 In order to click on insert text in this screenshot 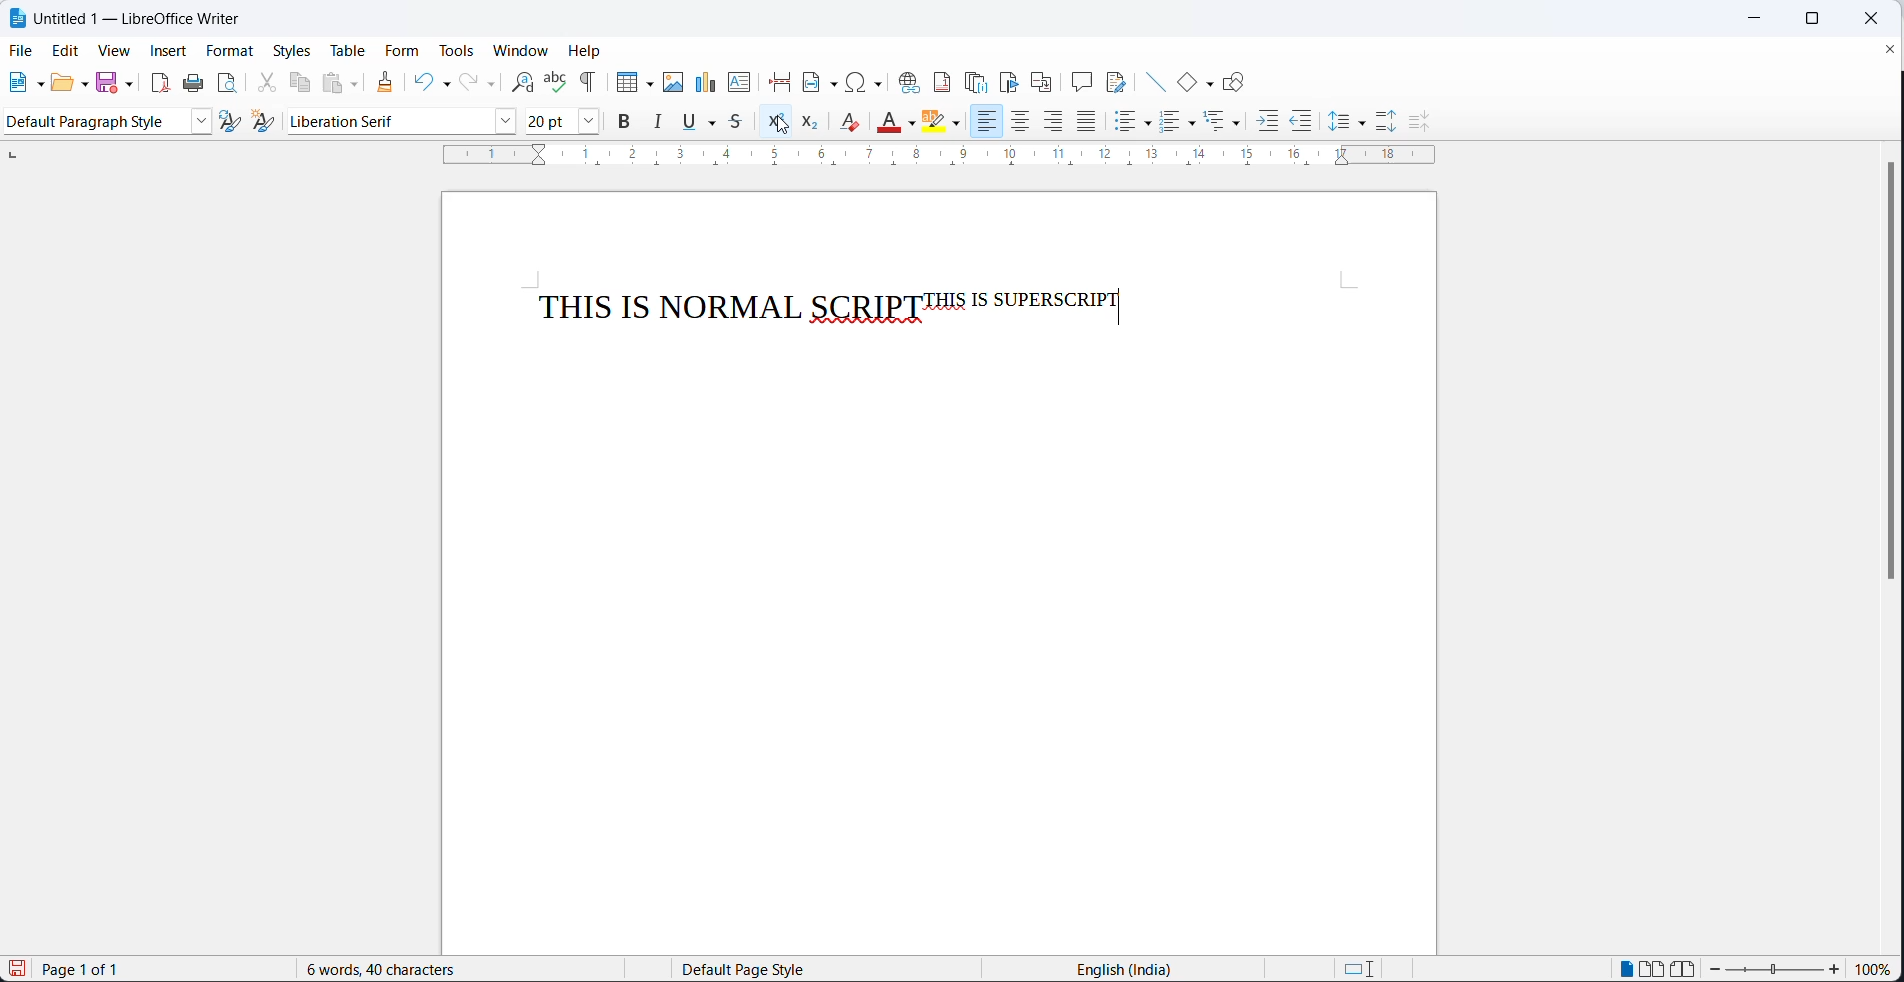, I will do `click(738, 81)`.